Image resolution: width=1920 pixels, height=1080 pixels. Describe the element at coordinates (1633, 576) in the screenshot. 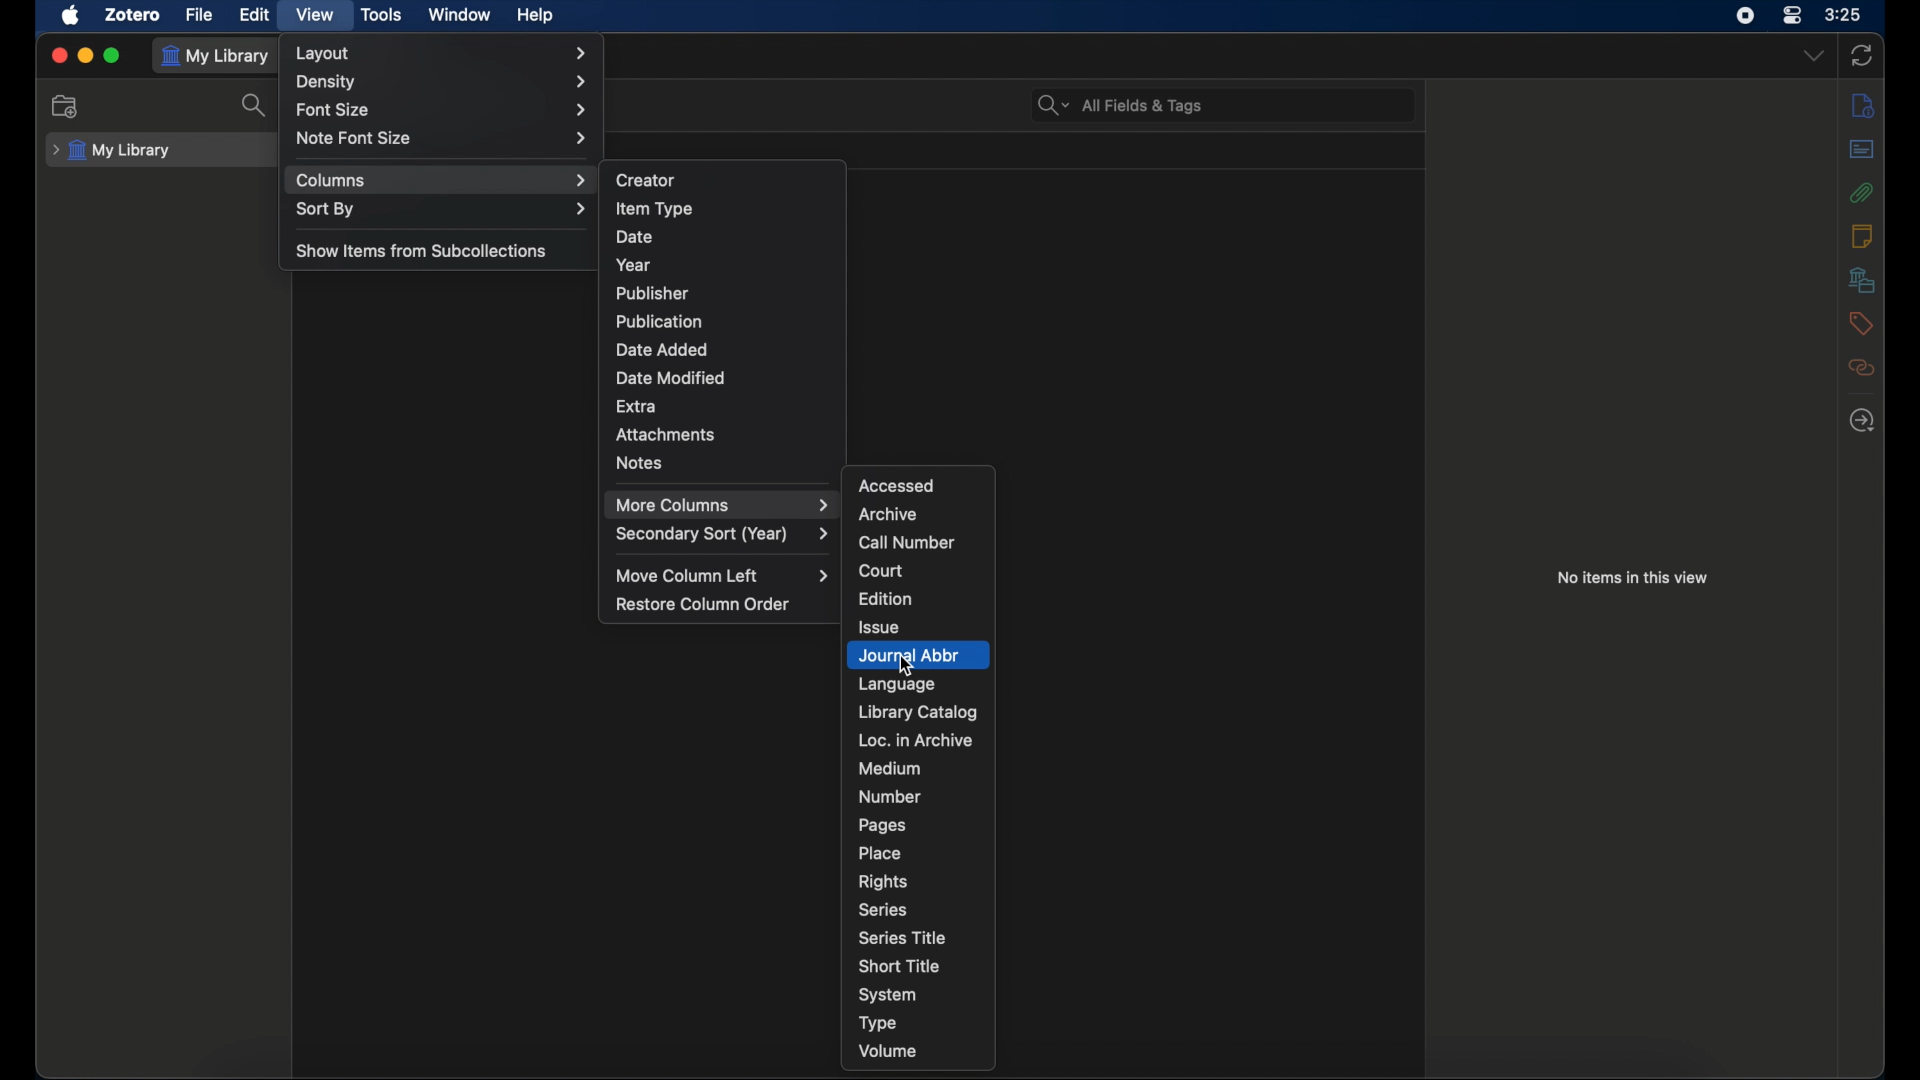

I see `no items in this view` at that location.